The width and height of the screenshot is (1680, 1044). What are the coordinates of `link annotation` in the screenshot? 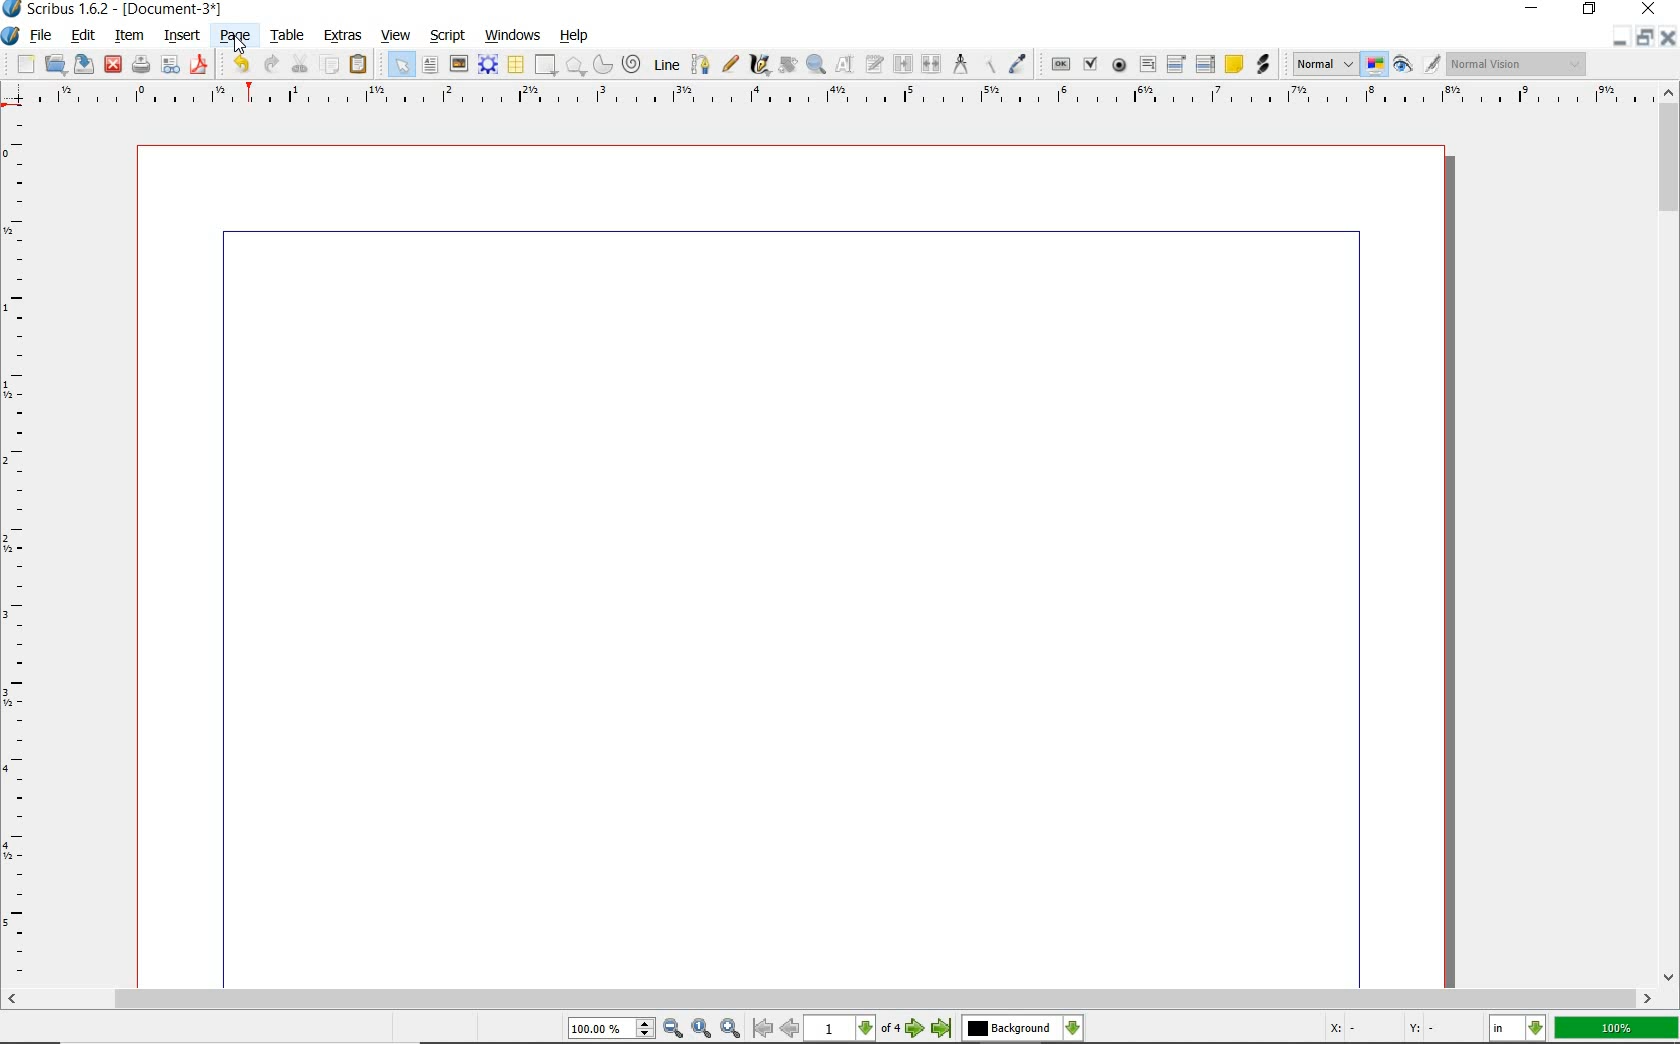 It's located at (1263, 64).